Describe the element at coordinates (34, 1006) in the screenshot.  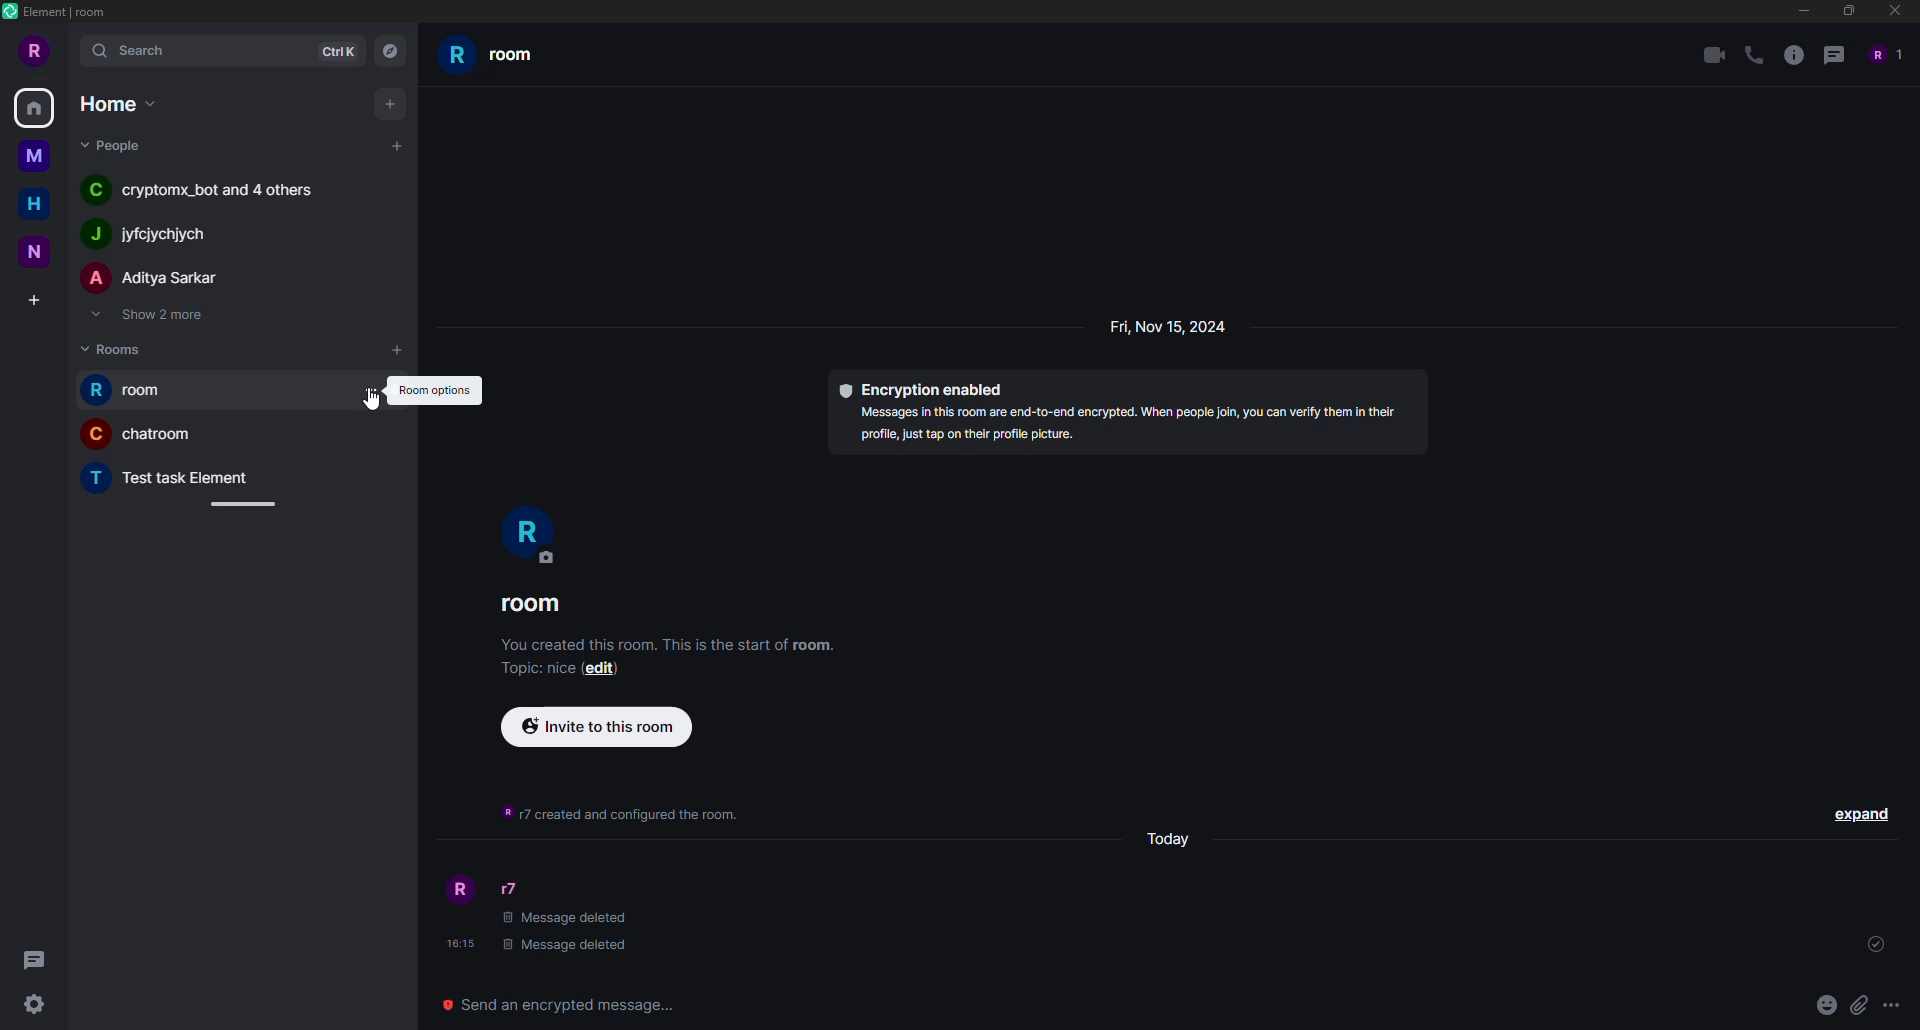
I see `quick settings` at that location.